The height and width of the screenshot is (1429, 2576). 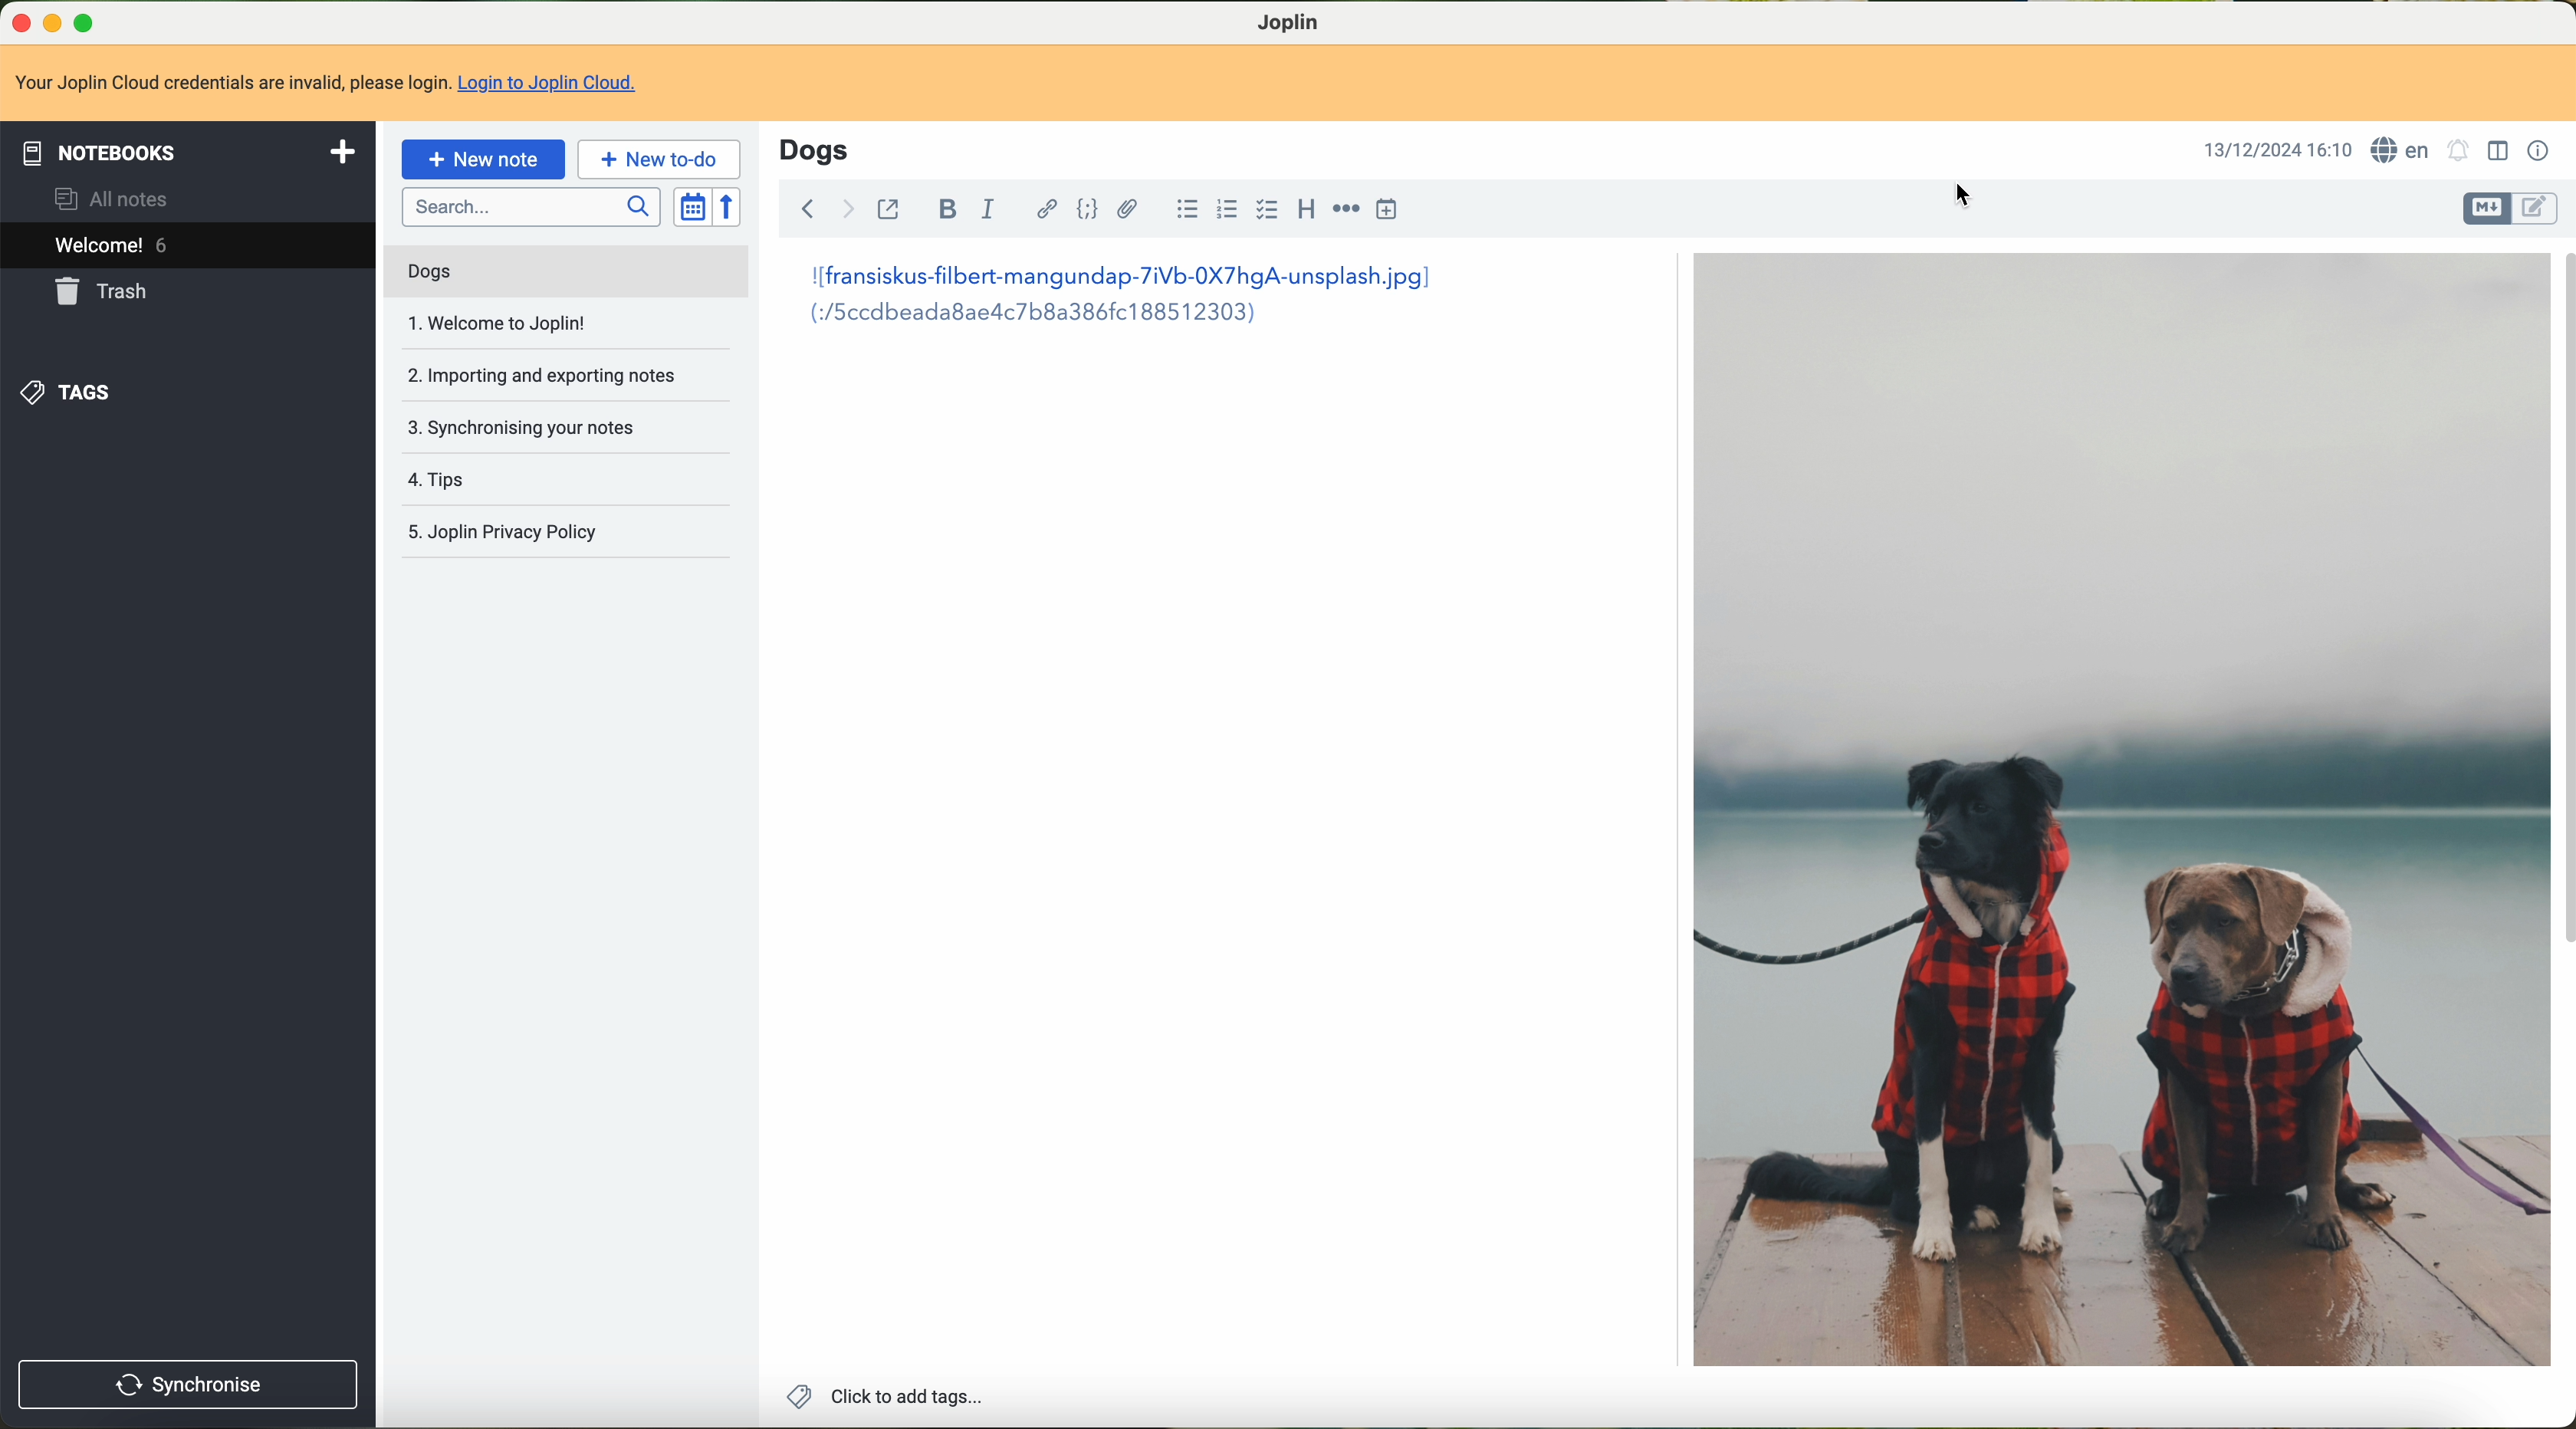 I want to click on synchronise, so click(x=188, y=1385).